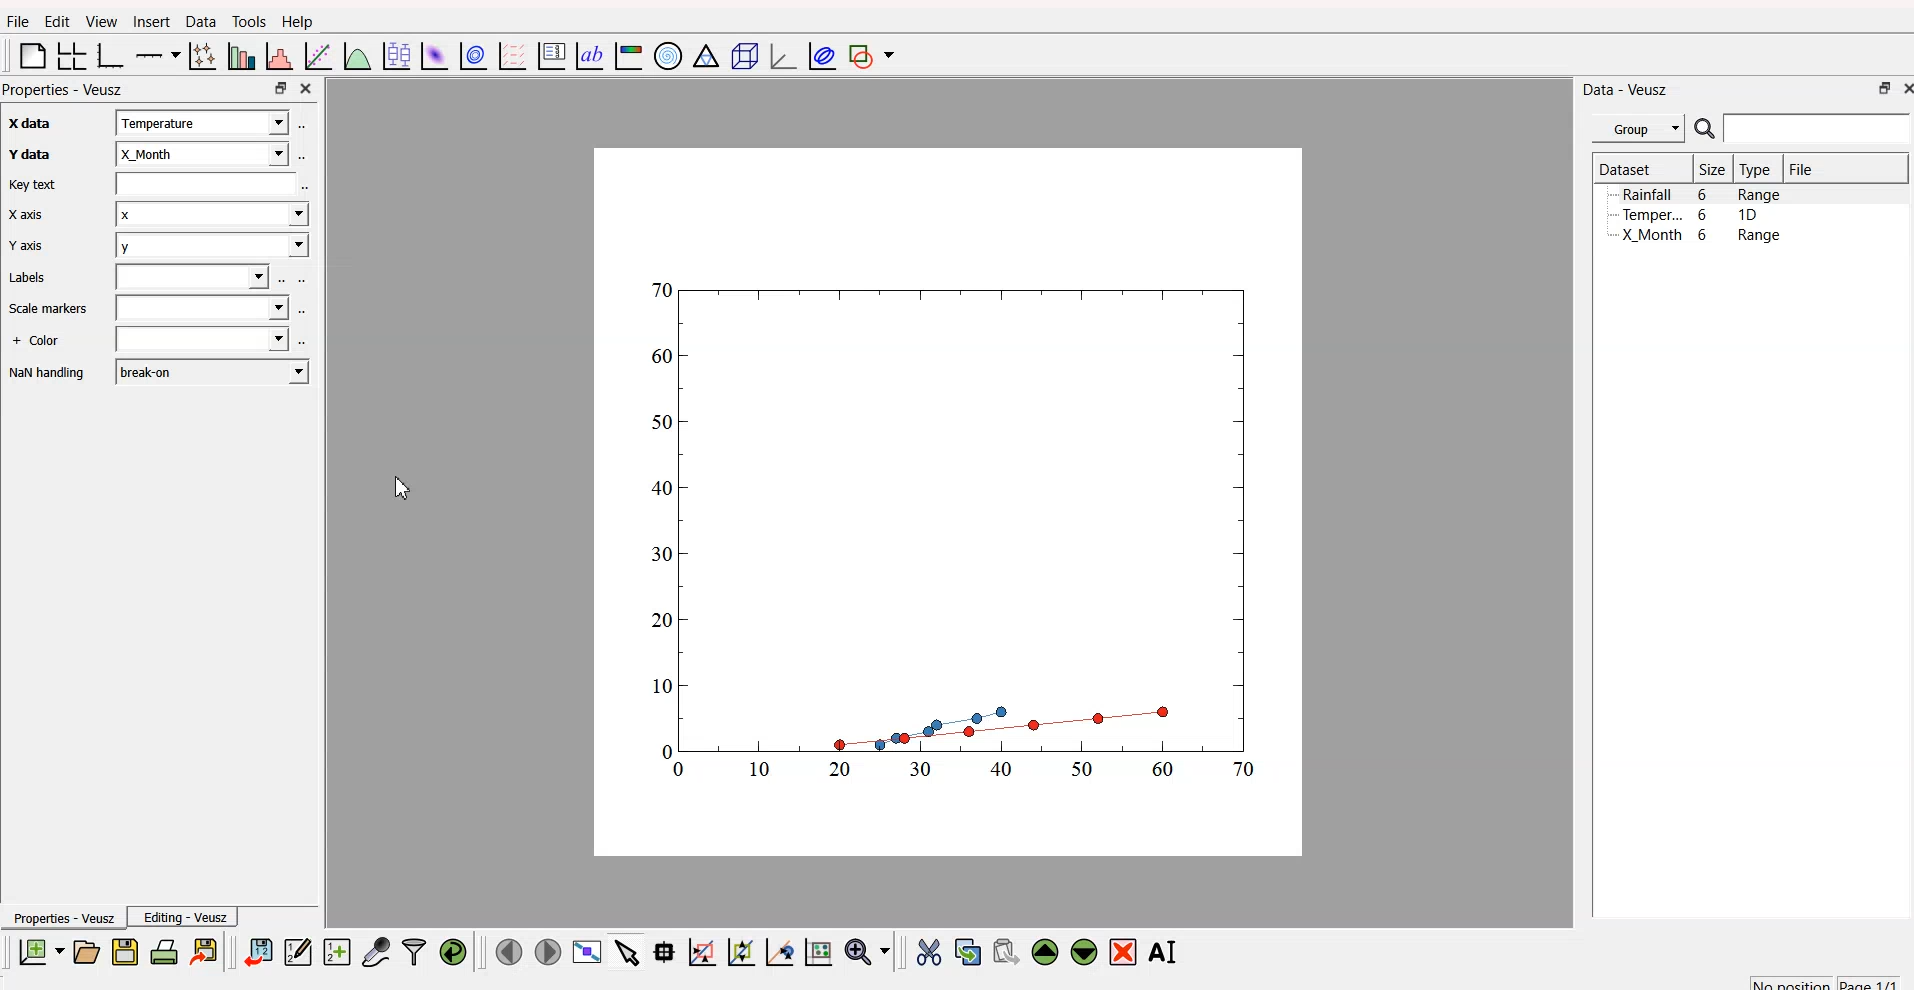  I want to click on Insert, so click(150, 22).